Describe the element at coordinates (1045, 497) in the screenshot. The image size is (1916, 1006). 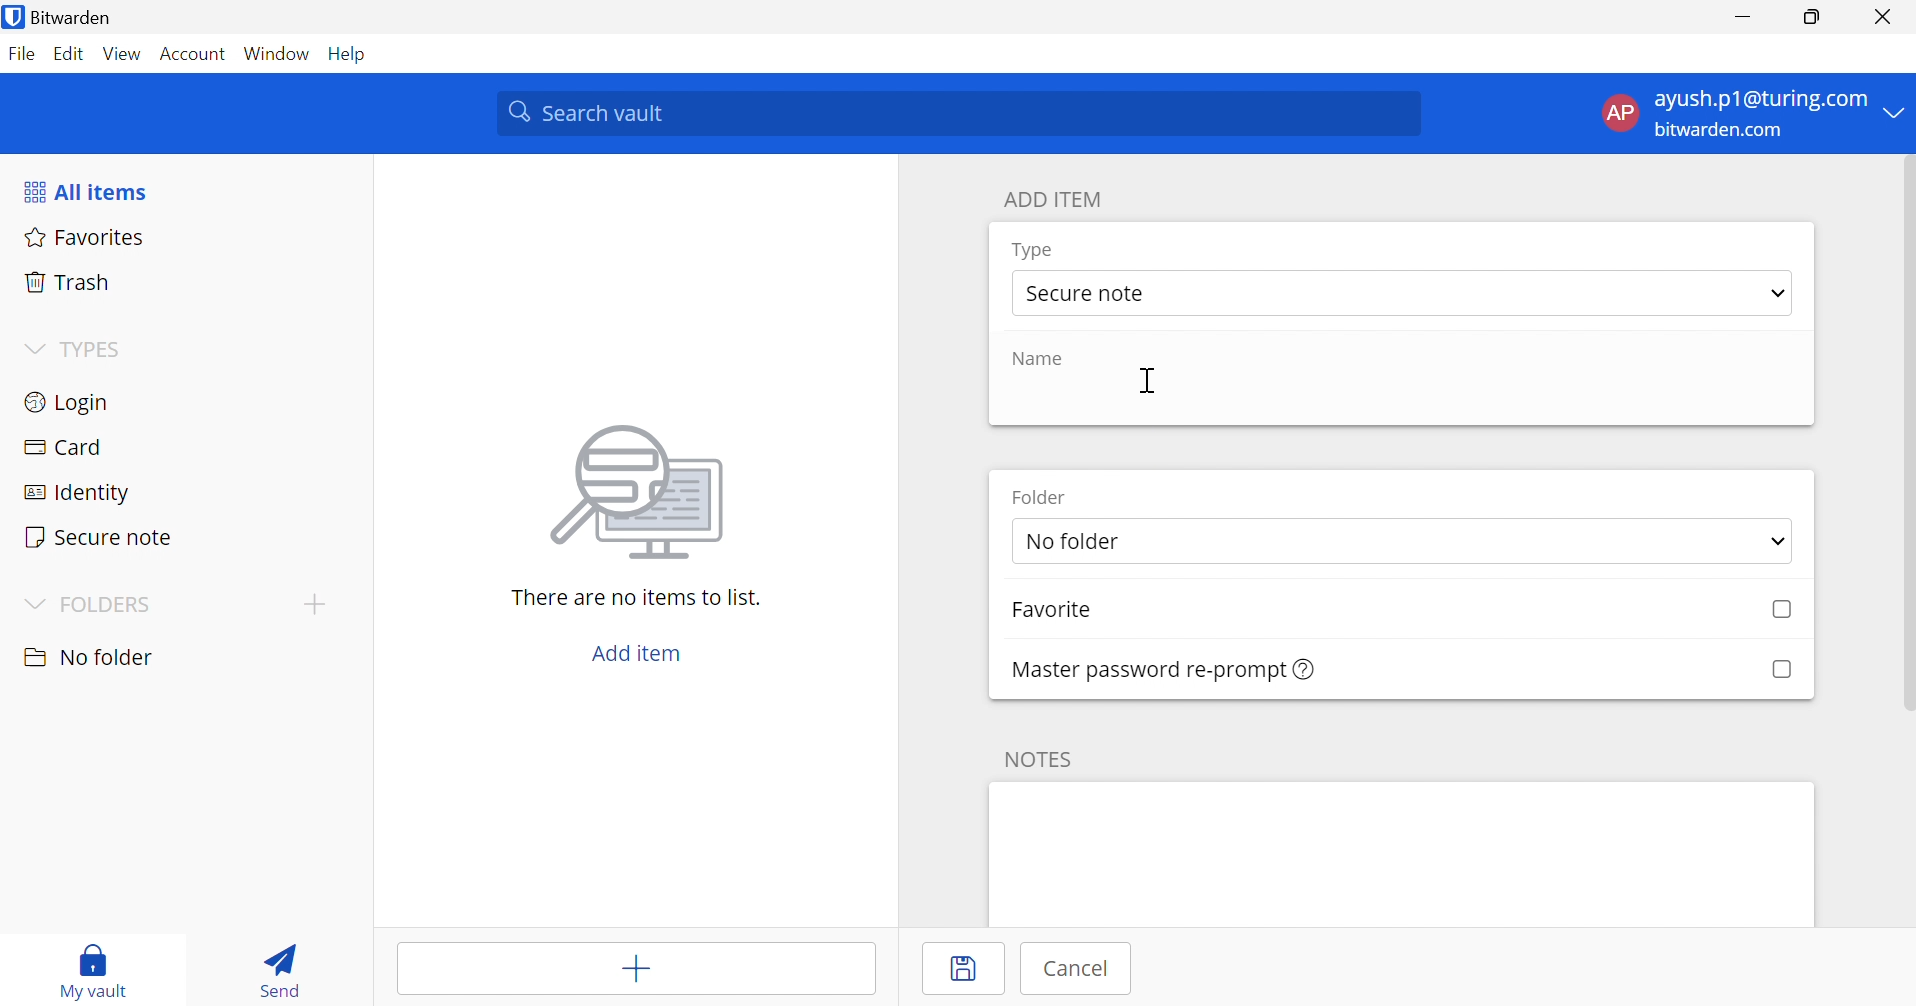
I see `Folder` at that location.